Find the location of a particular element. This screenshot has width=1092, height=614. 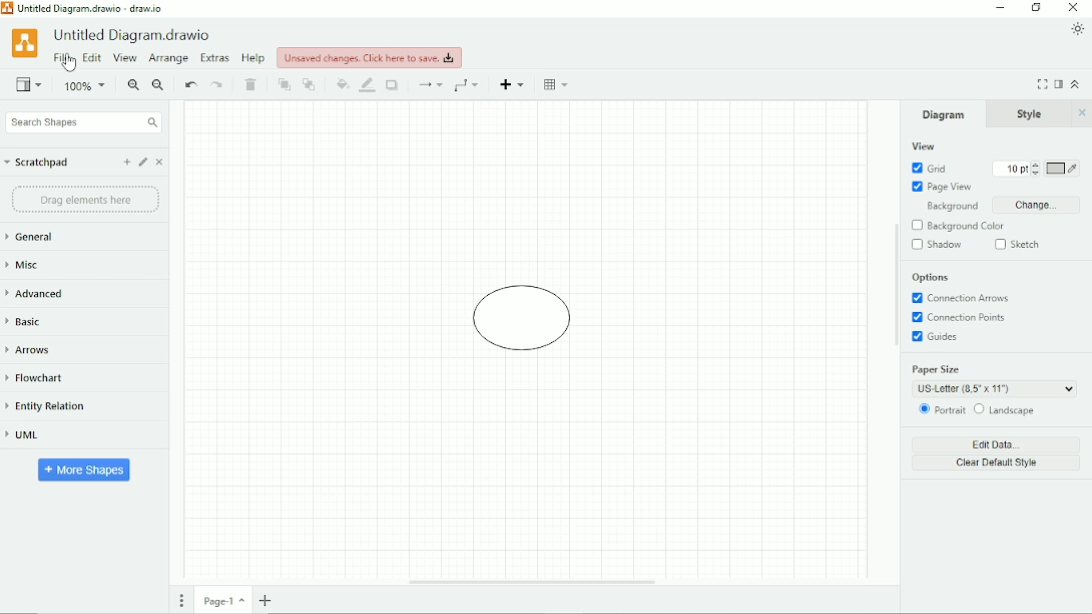

Fullscreen is located at coordinates (1042, 84).